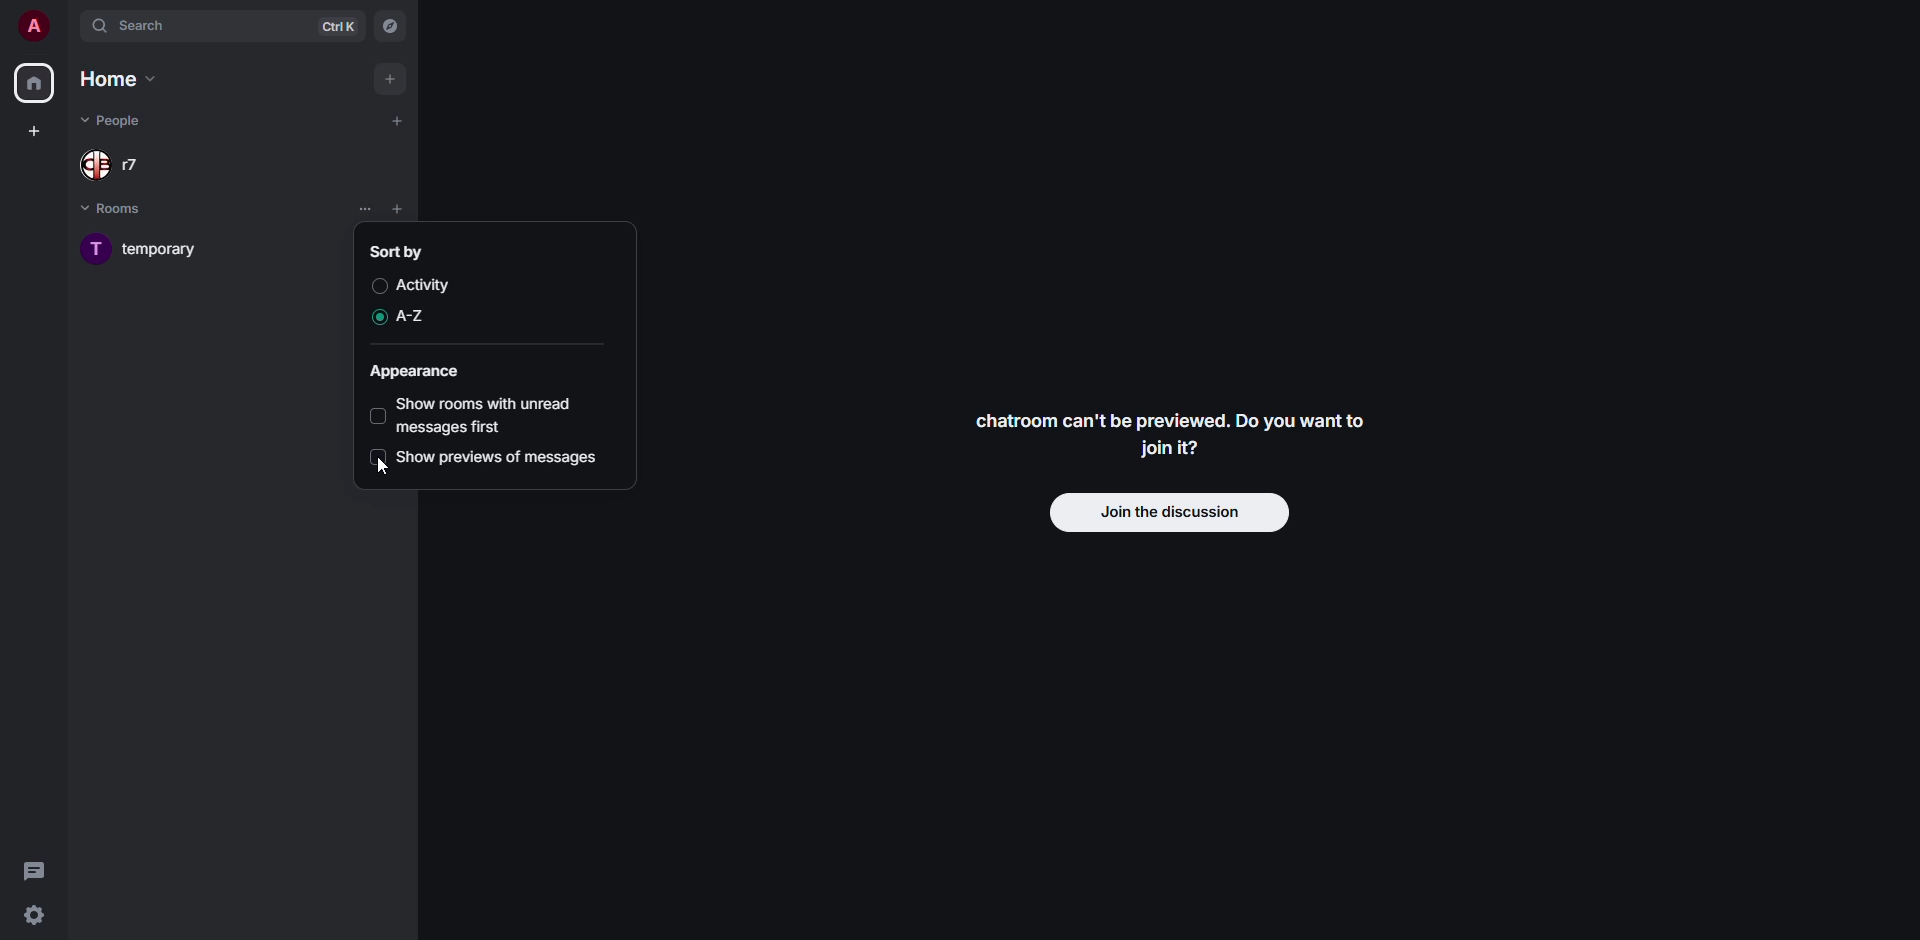 The width and height of the screenshot is (1920, 940). Describe the element at coordinates (424, 285) in the screenshot. I see `activity` at that location.